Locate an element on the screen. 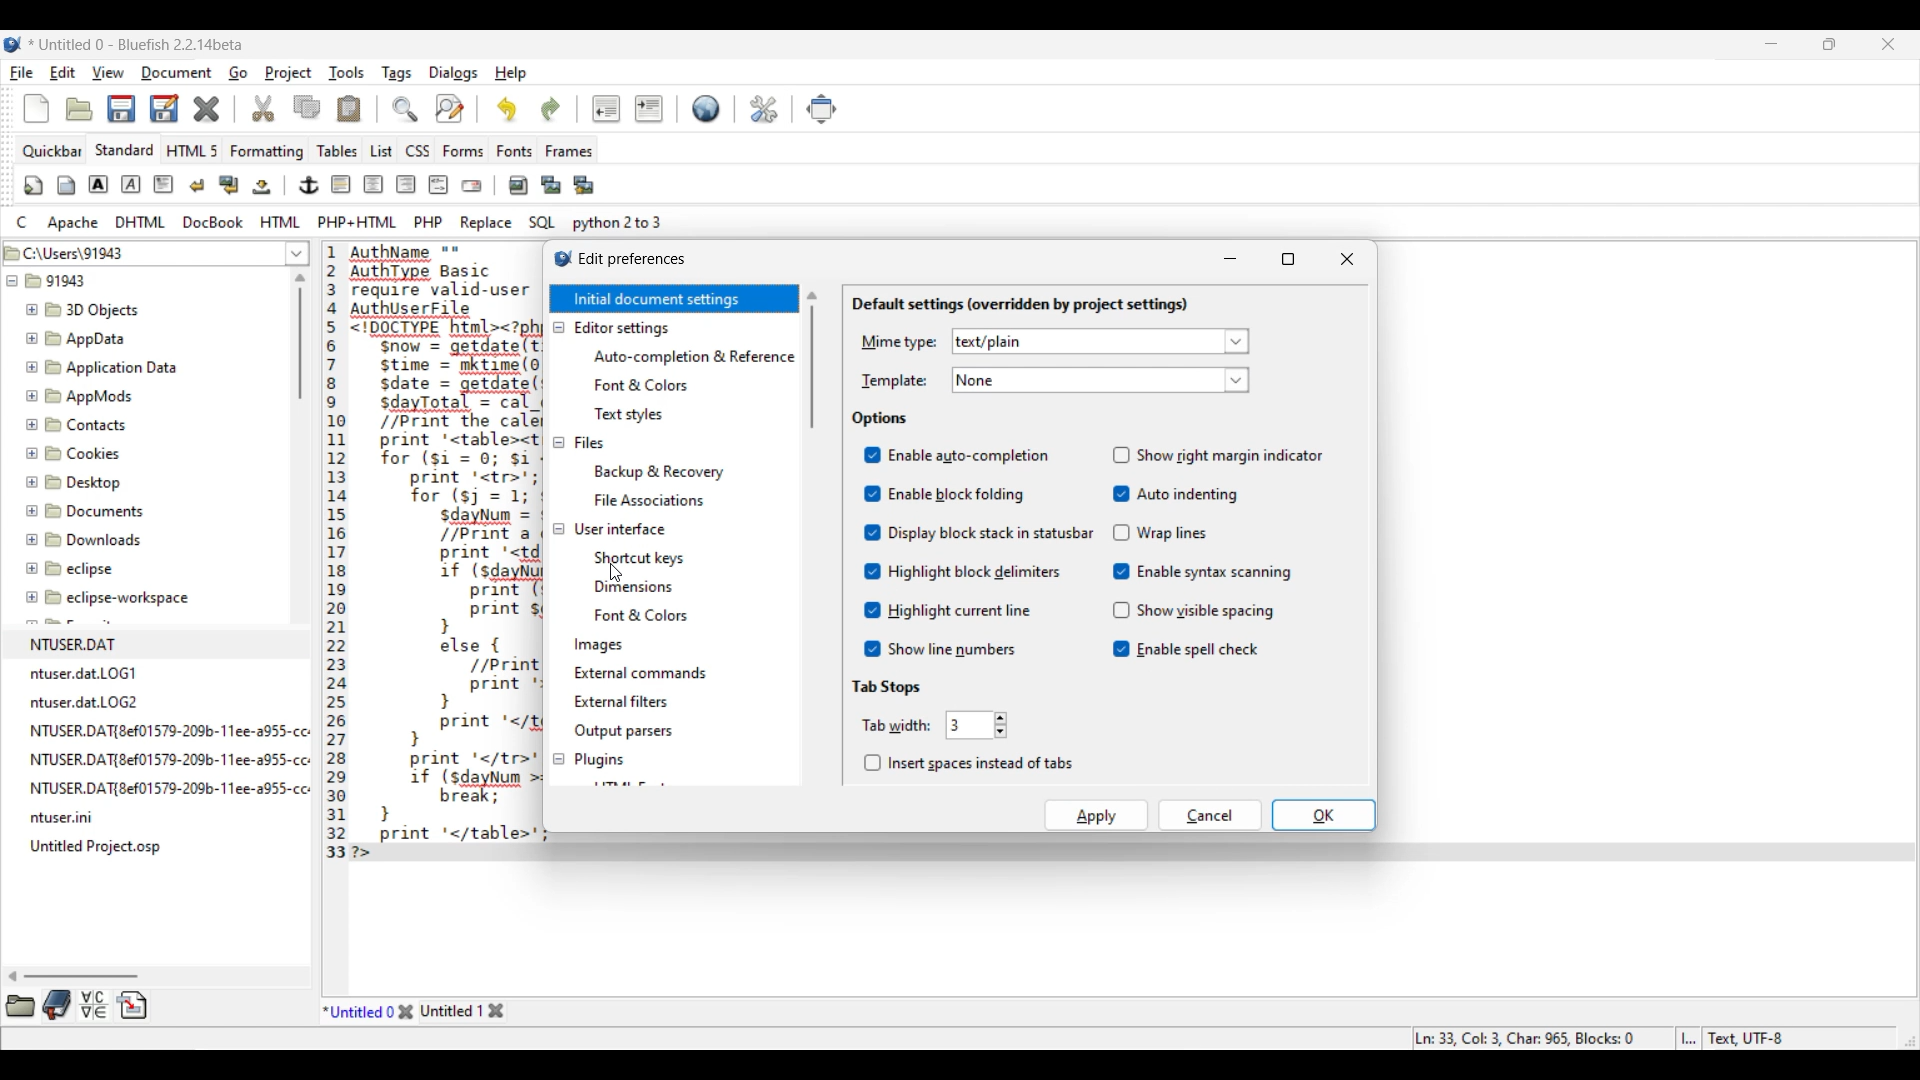  Downloads is located at coordinates (86, 538).